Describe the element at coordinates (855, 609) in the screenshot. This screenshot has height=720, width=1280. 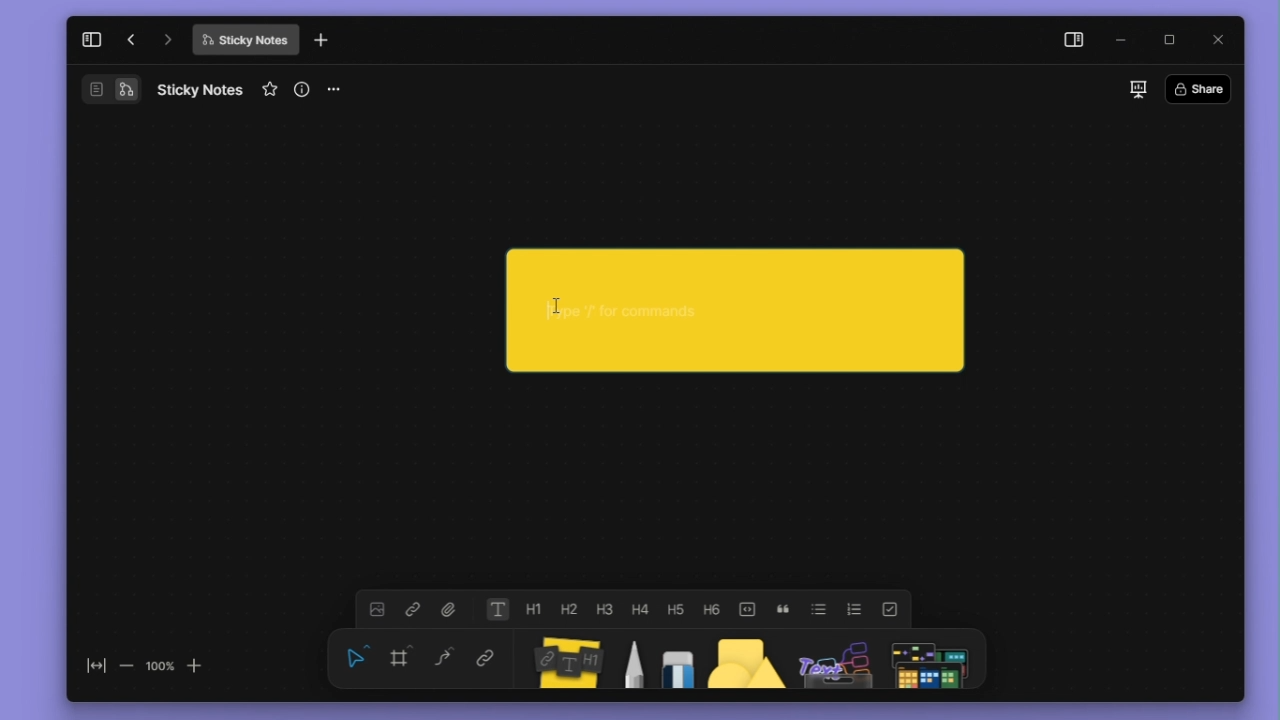
I see `numbered list` at that location.